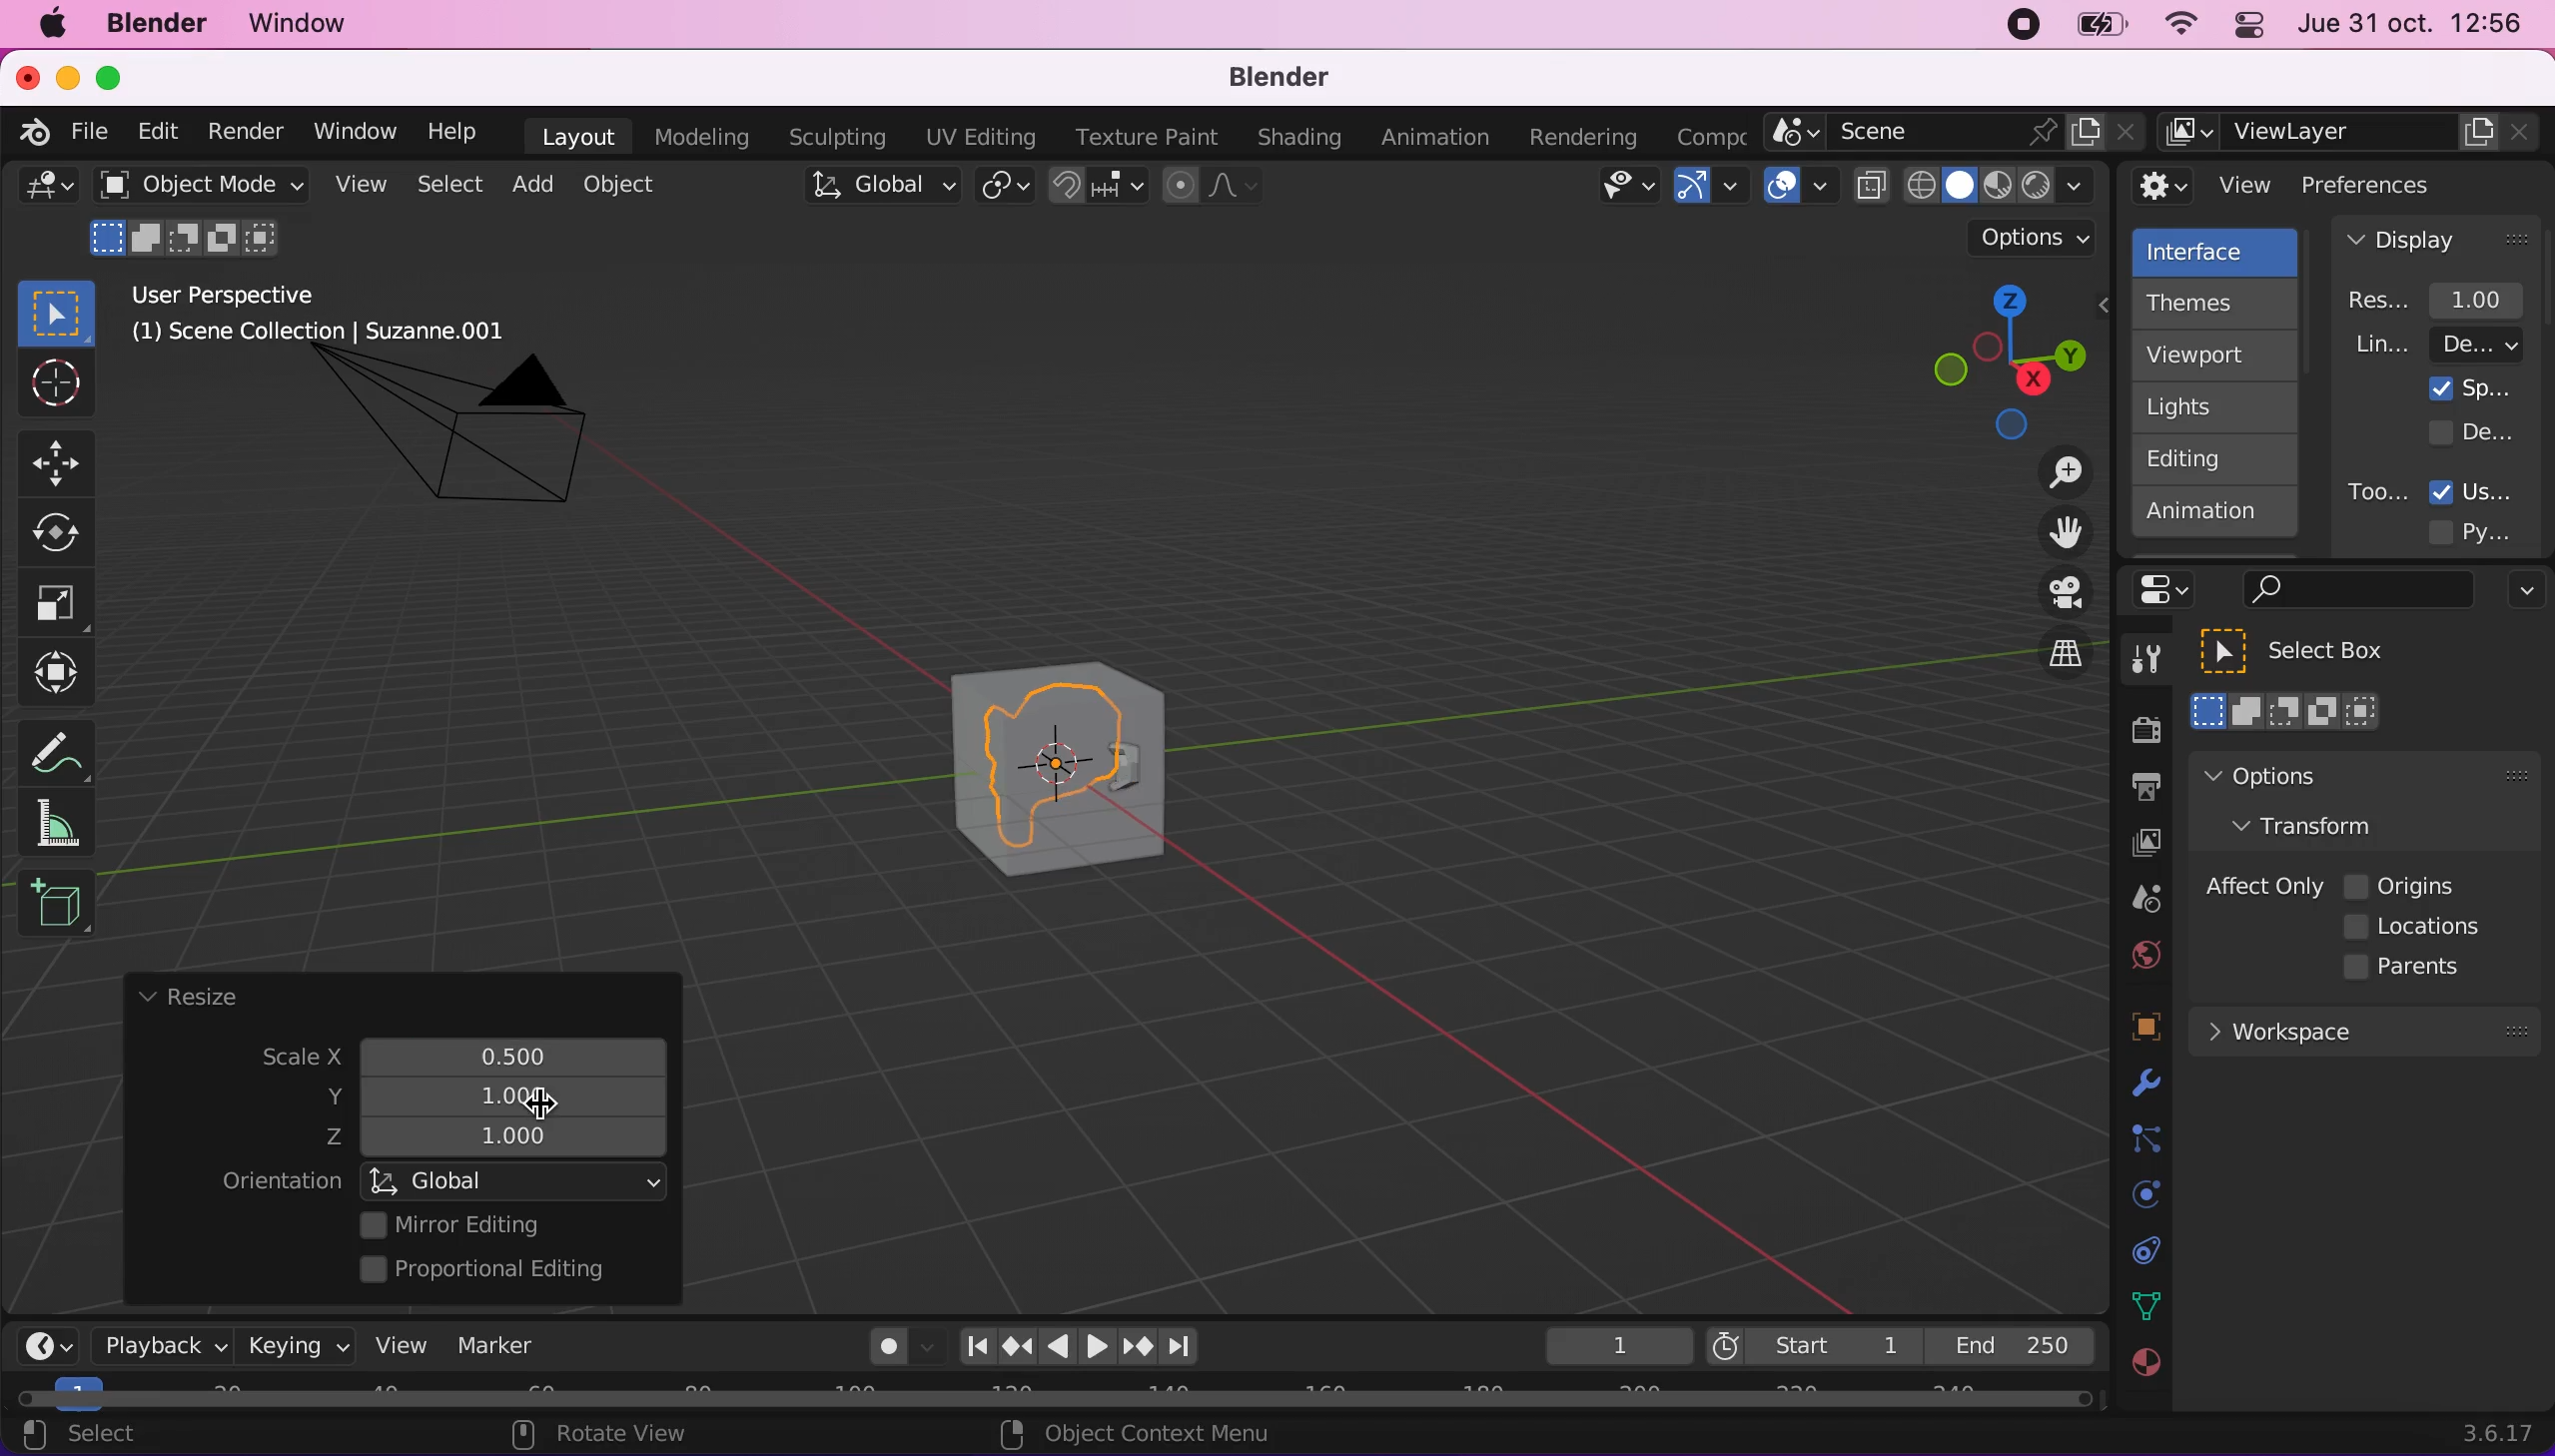 Image resolution: width=2555 pixels, height=1456 pixels. What do you see at coordinates (1980, 185) in the screenshot?
I see `viewport shading` at bounding box center [1980, 185].